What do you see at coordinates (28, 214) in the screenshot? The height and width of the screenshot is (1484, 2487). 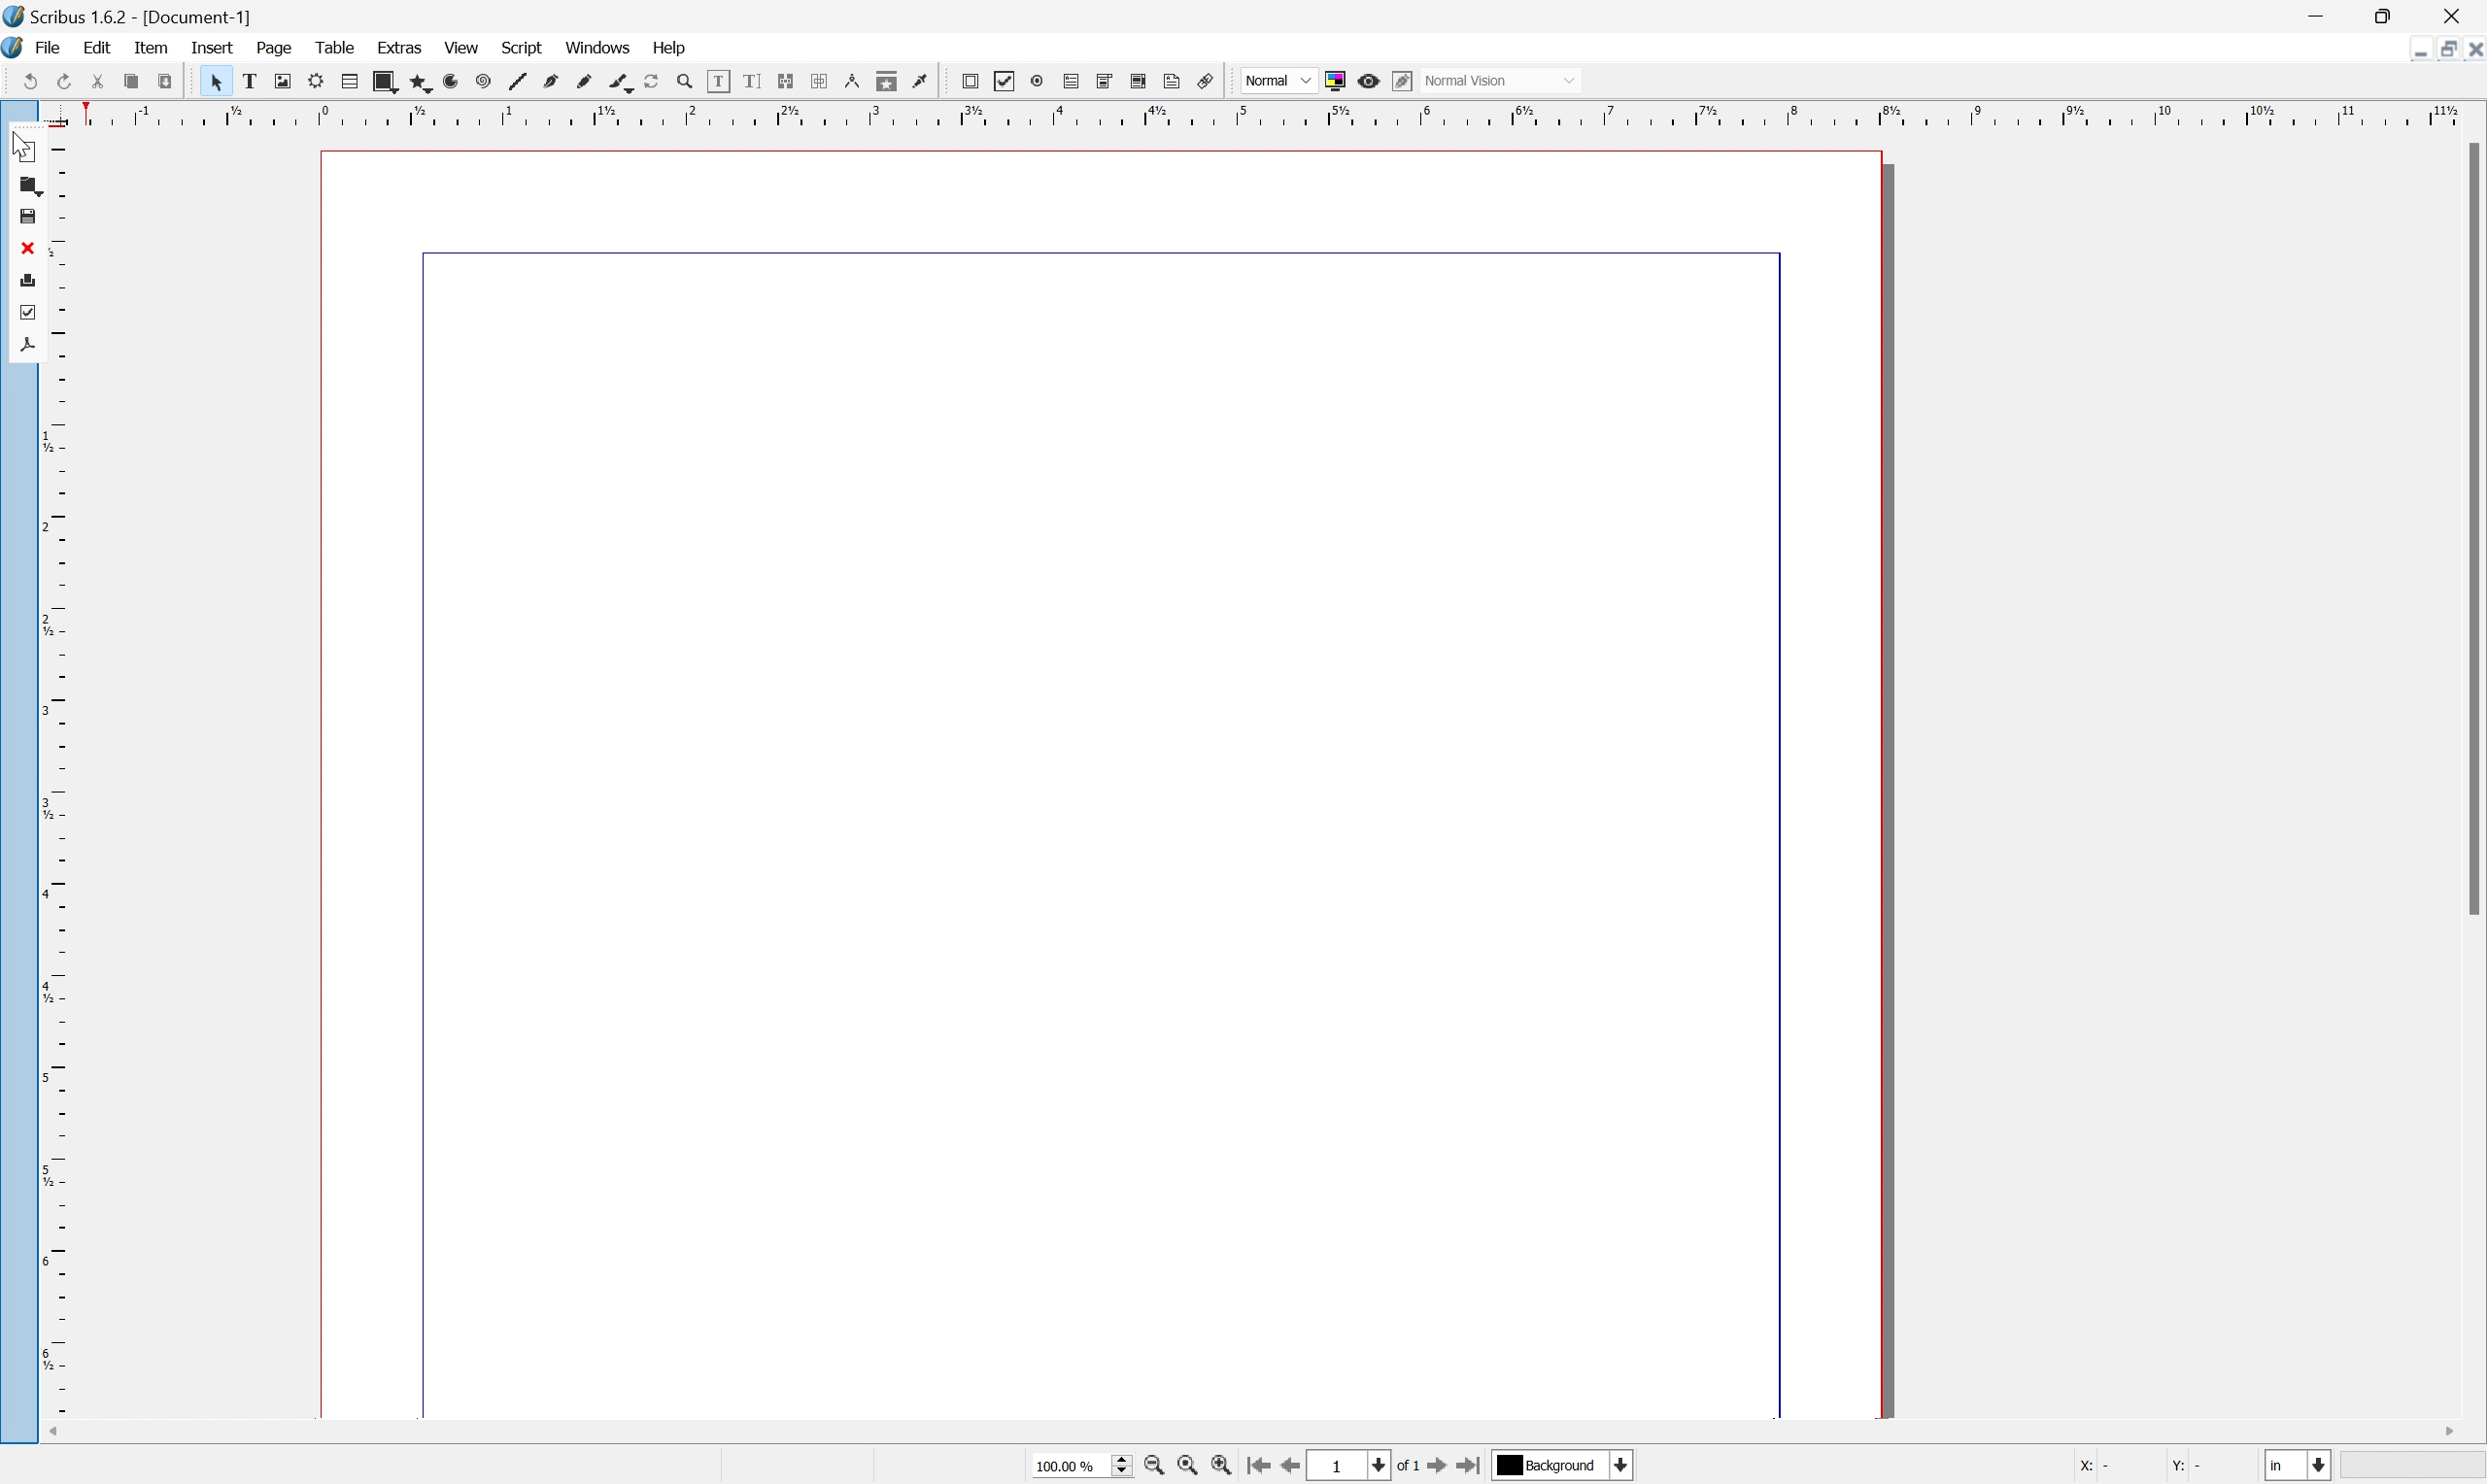 I see `save` at bounding box center [28, 214].